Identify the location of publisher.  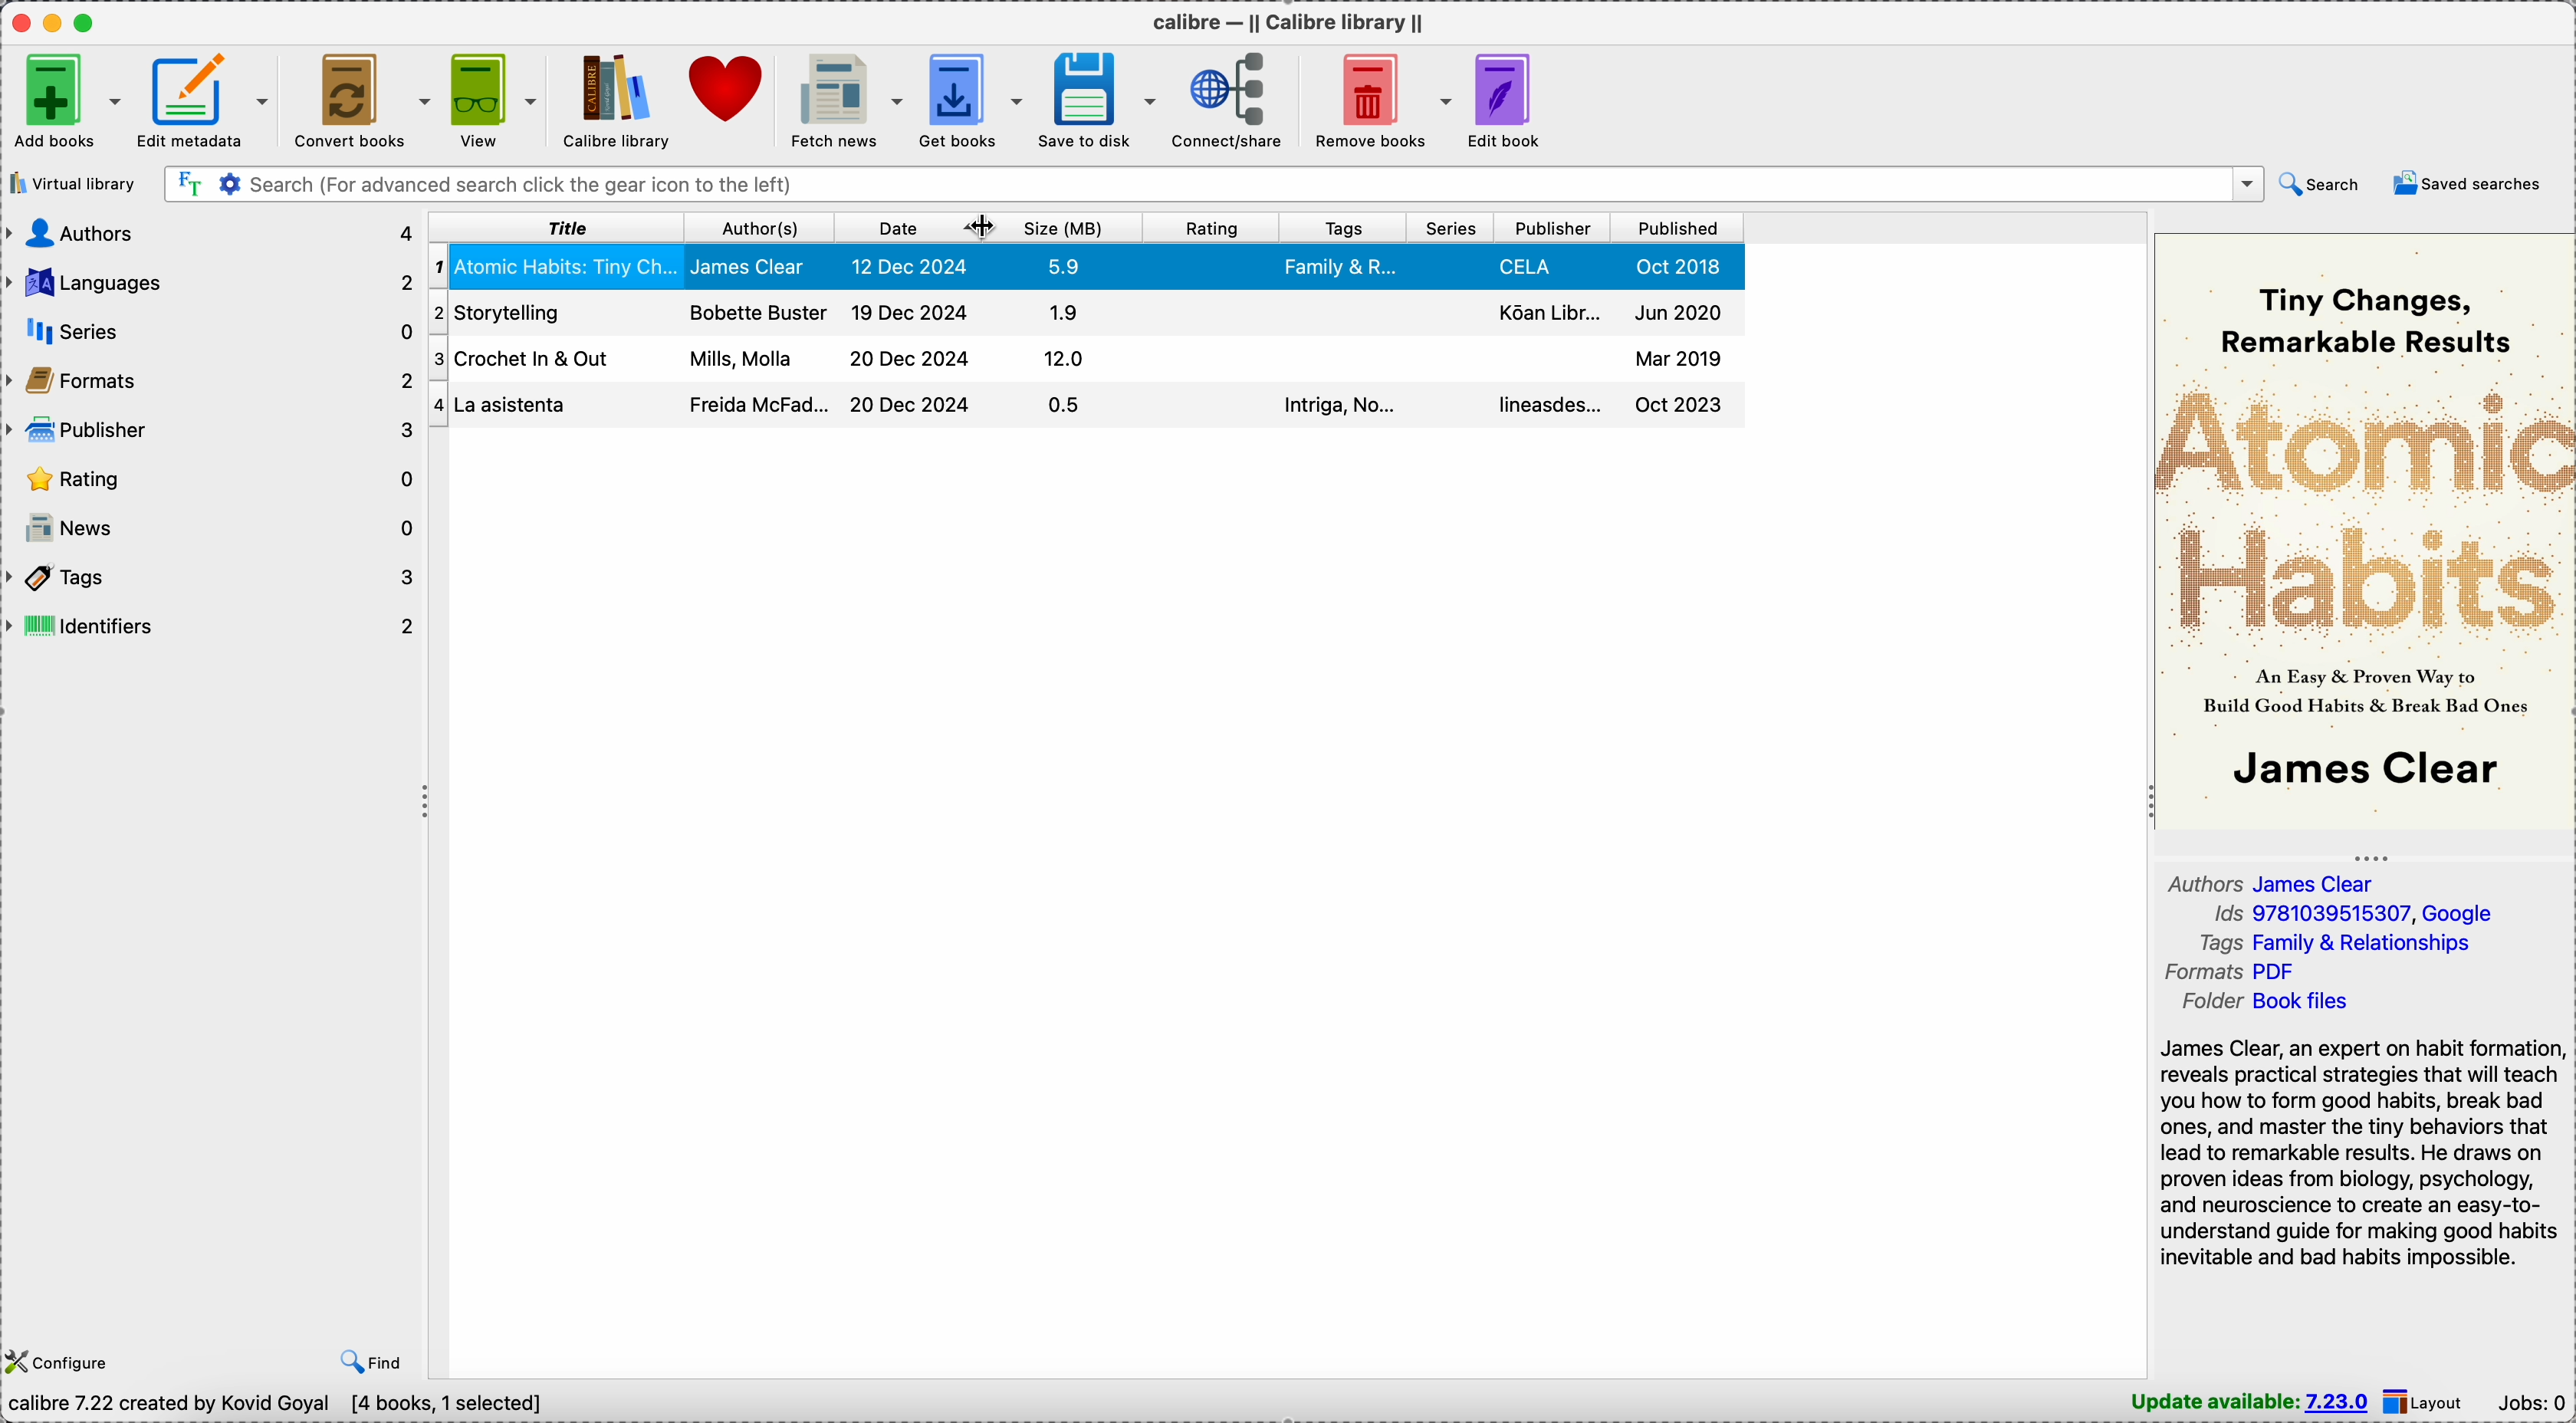
(1555, 227).